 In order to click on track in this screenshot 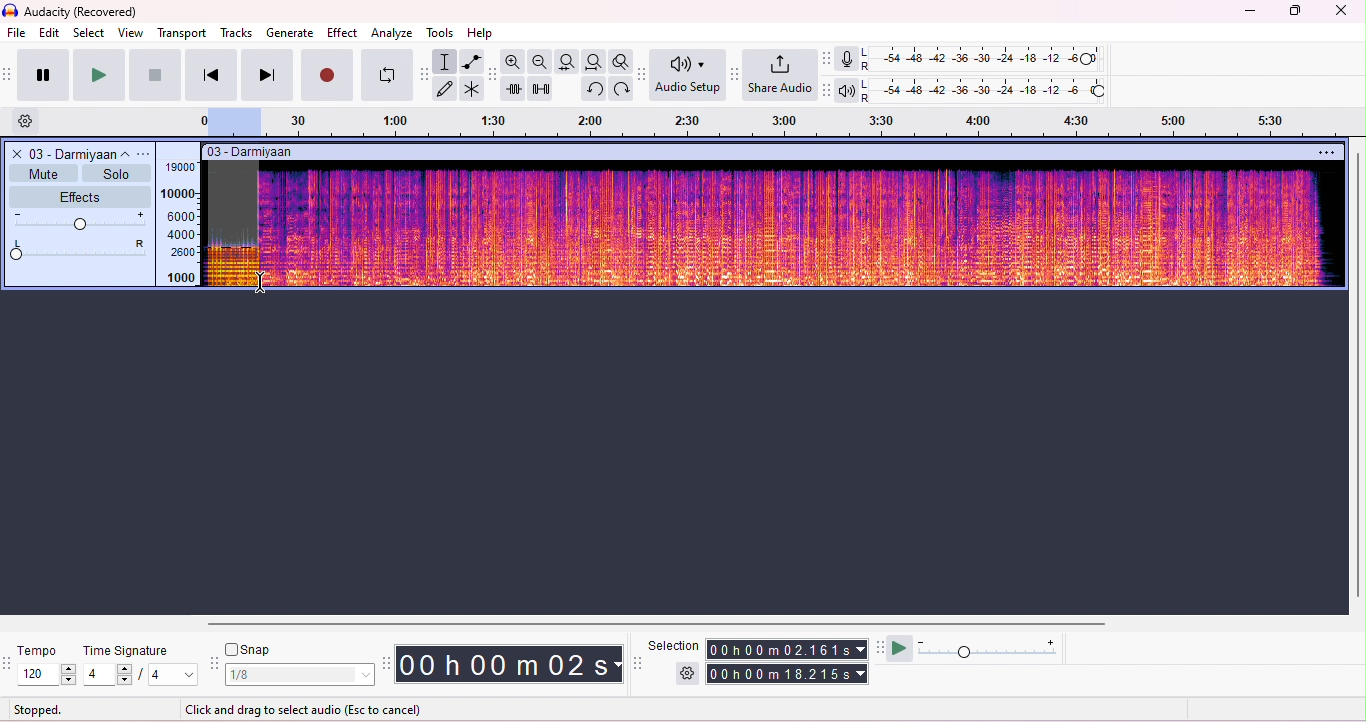, I will do `click(78, 153)`.